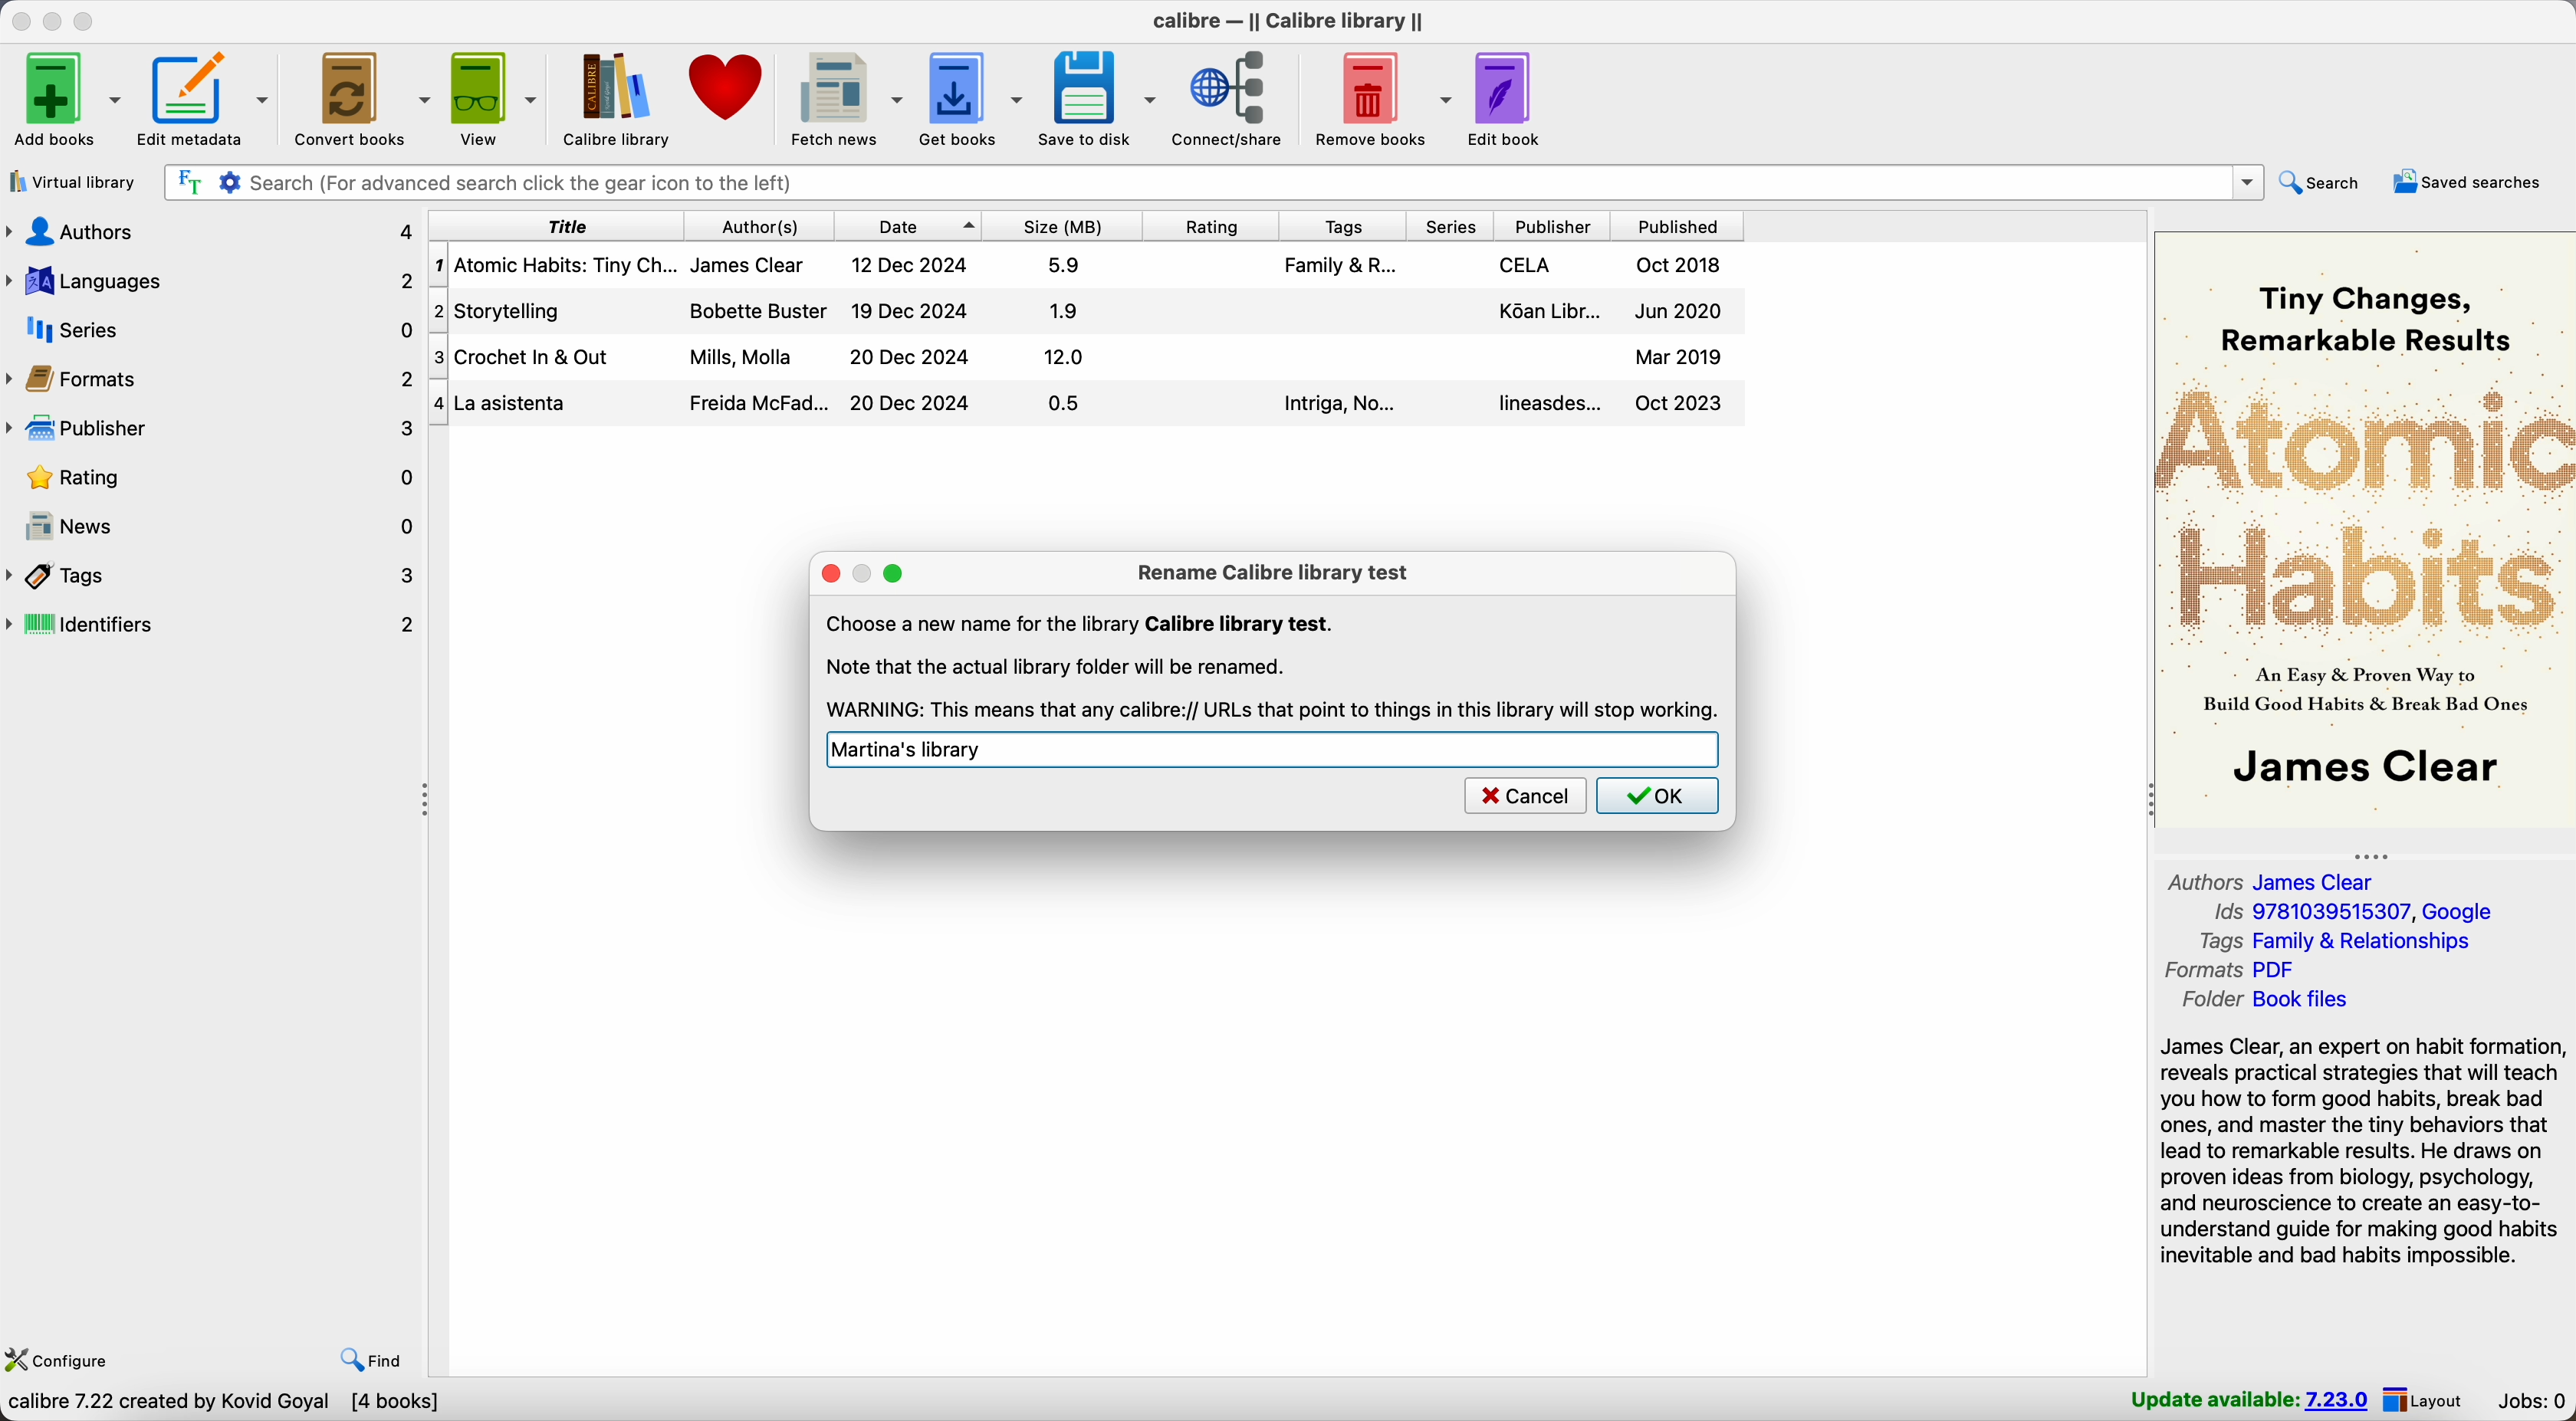 The height and width of the screenshot is (1421, 2576). What do you see at coordinates (370, 1360) in the screenshot?
I see `find` at bounding box center [370, 1360].